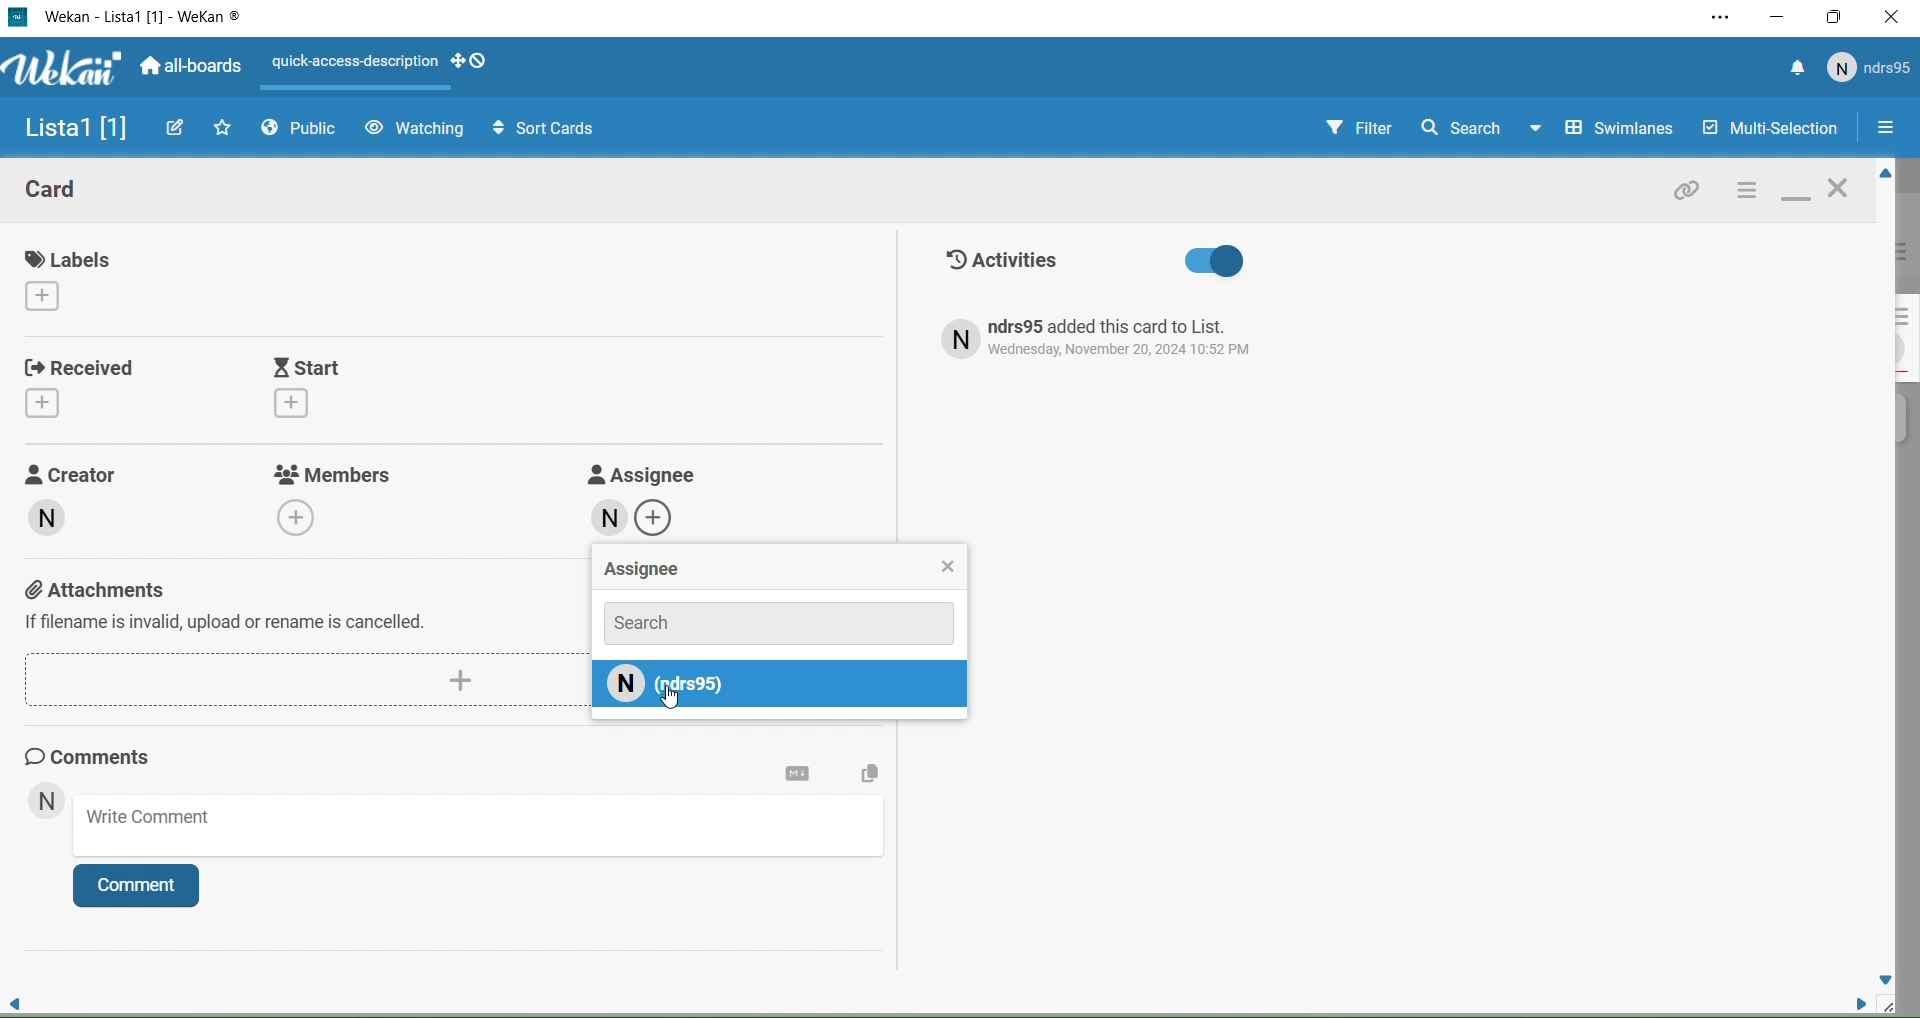 The image size is (1920, 1018). I want to click on move right, so click(1852, 1002).